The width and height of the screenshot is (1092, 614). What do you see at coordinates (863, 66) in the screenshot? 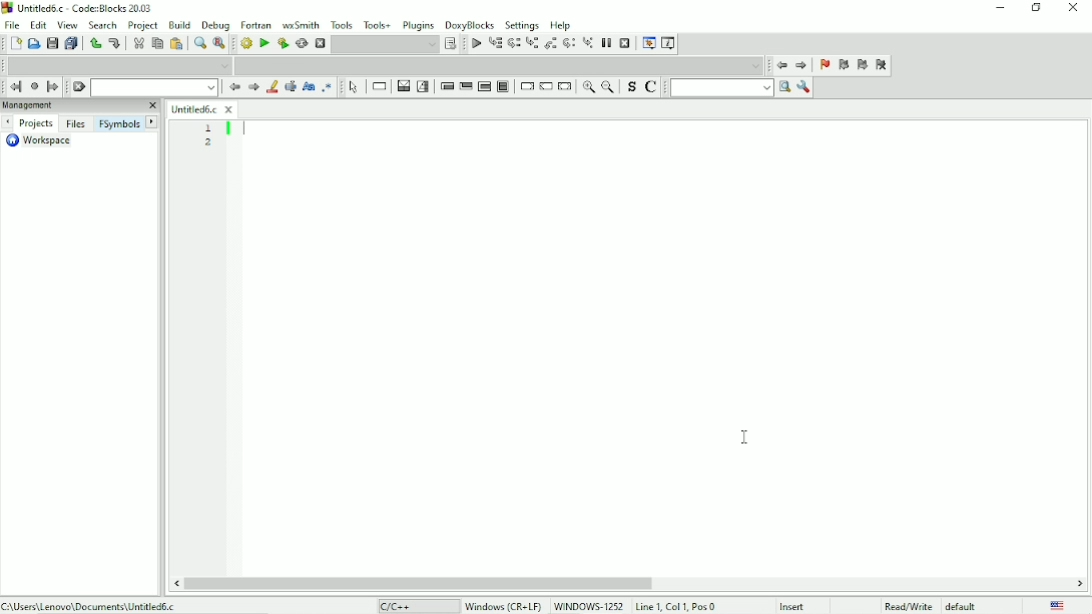
I see `Next bookmark` at bounding box center [863, 66].